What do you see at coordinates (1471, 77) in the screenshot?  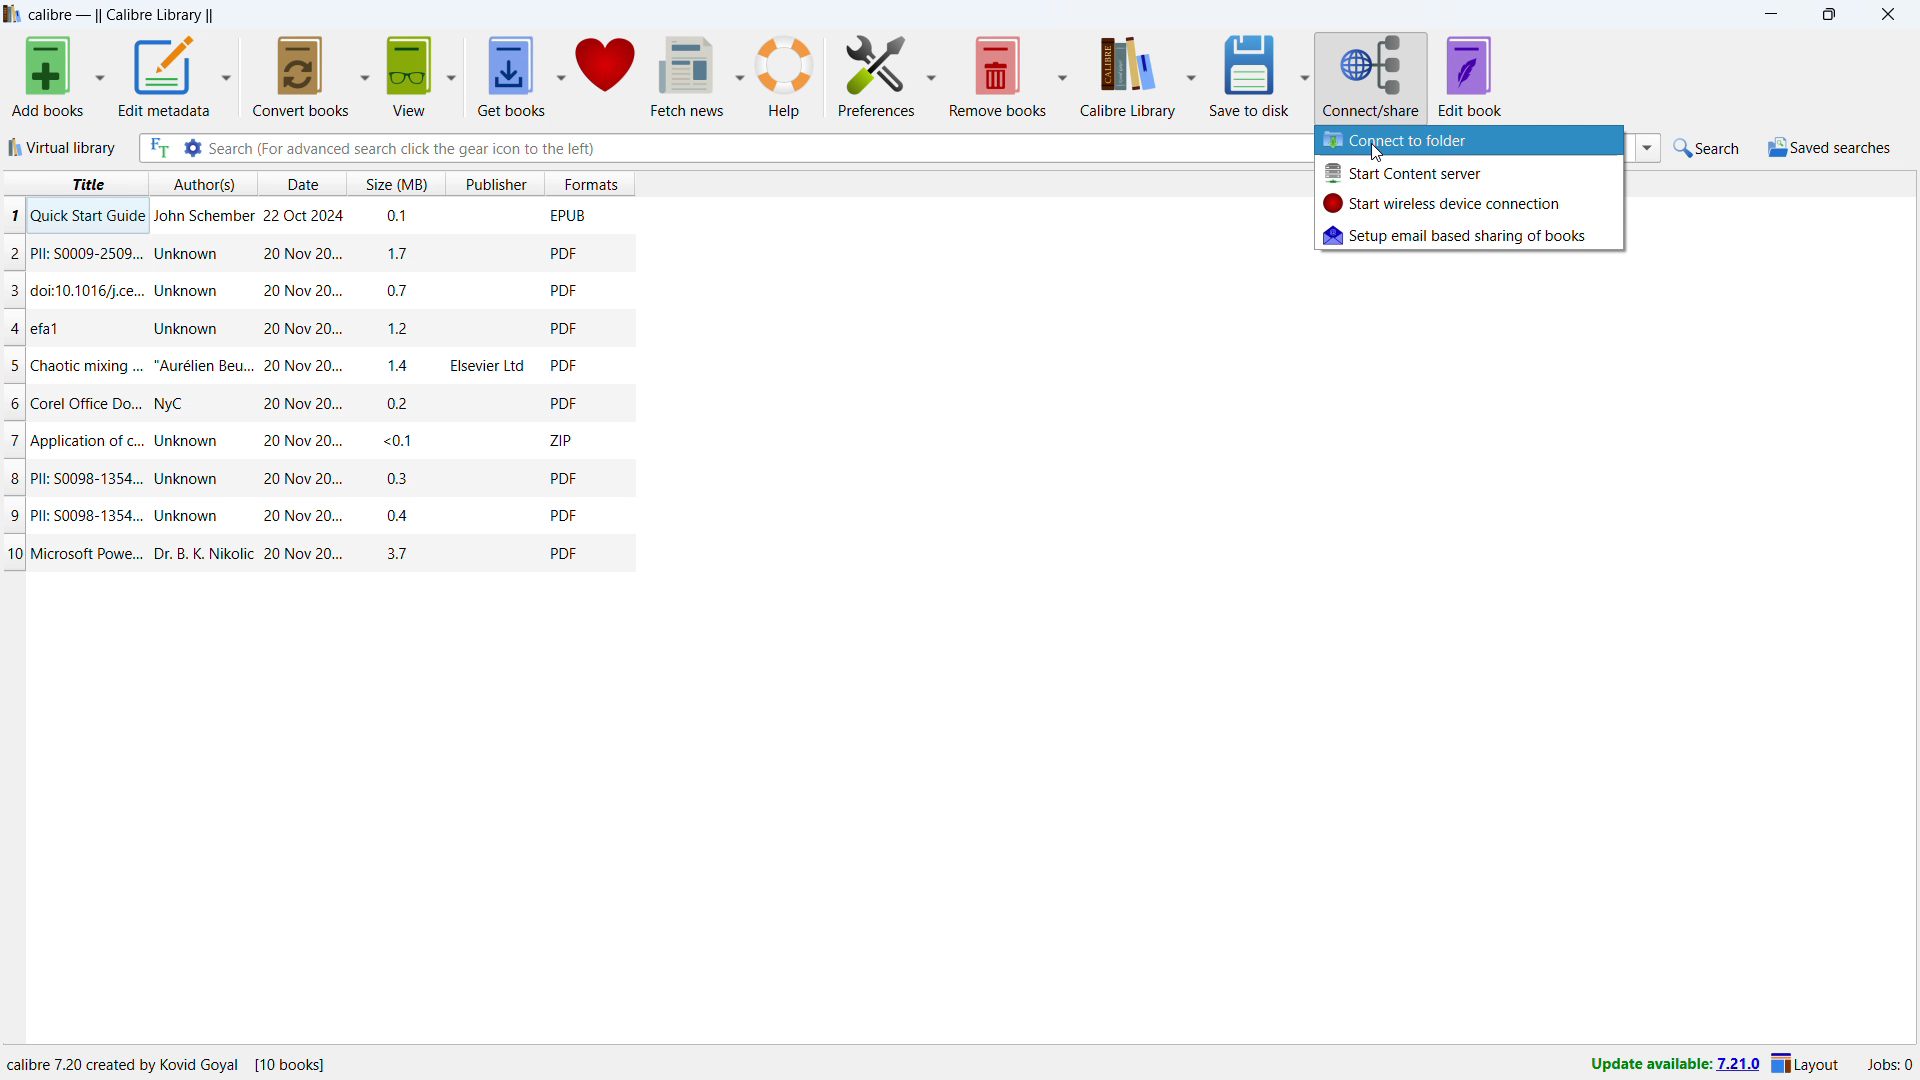 I see `edit book` at bounding box center [1471, 77].